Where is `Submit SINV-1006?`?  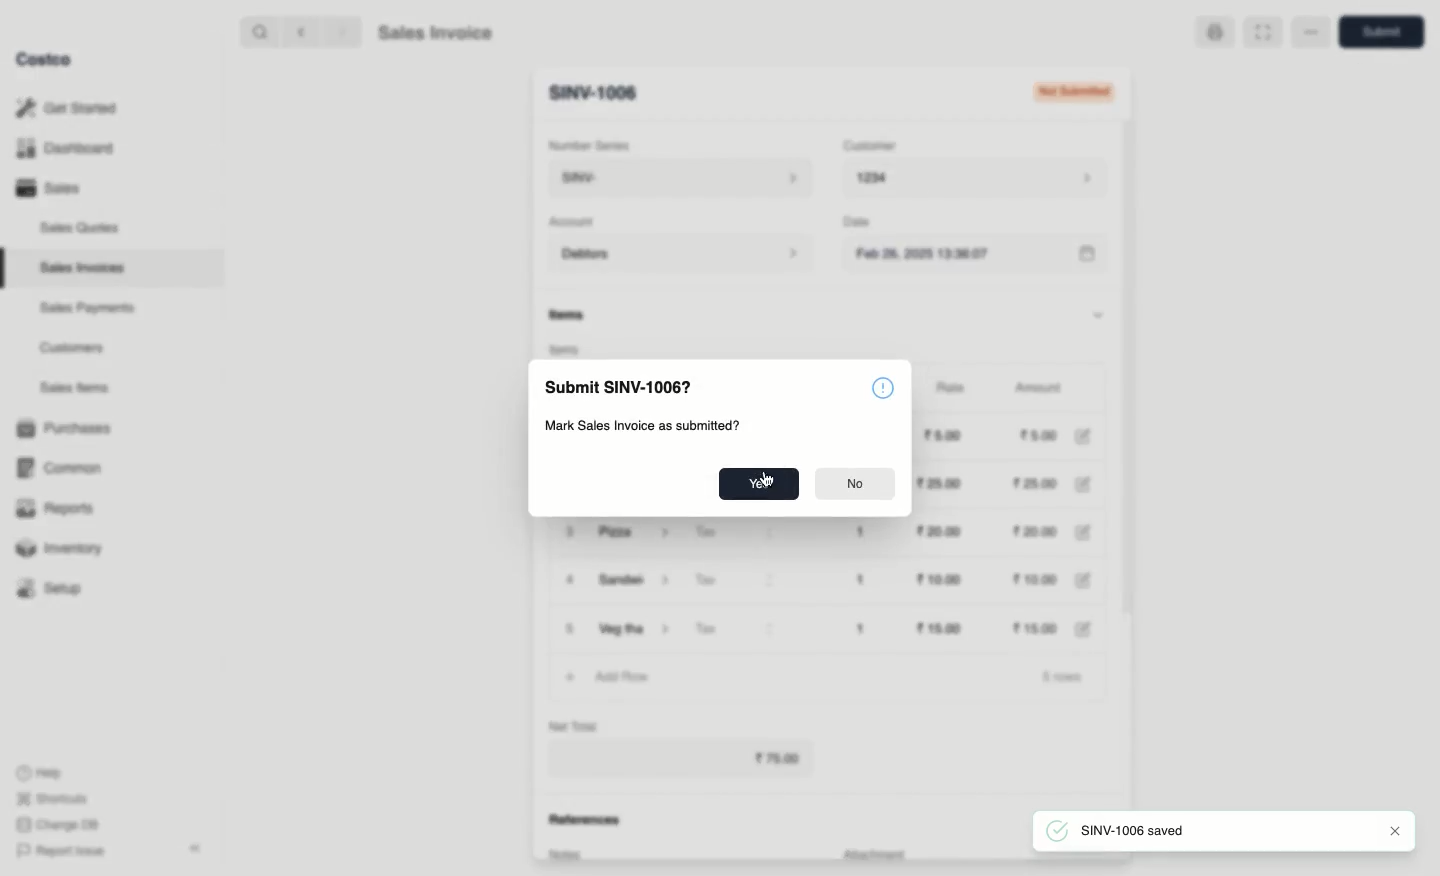
Submit SINV-1006? is located at coordinates (620, 387).